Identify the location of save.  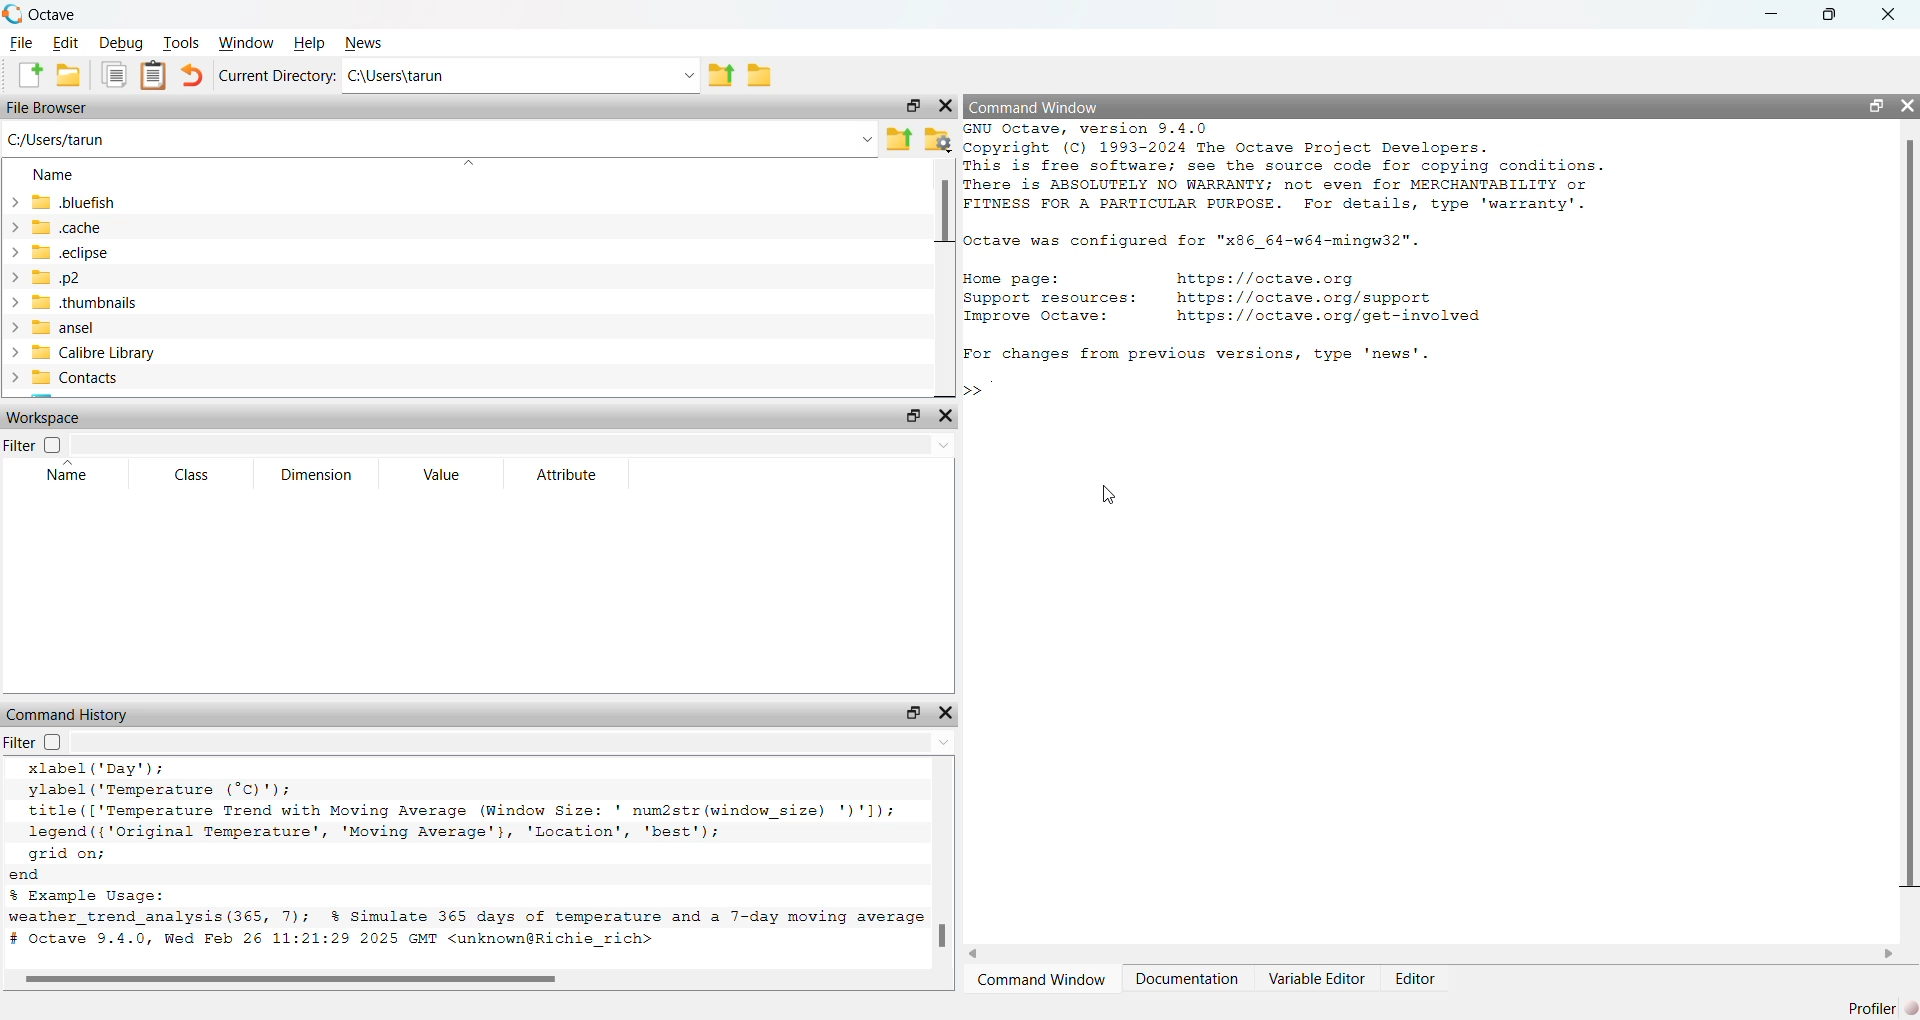
(758, 76).